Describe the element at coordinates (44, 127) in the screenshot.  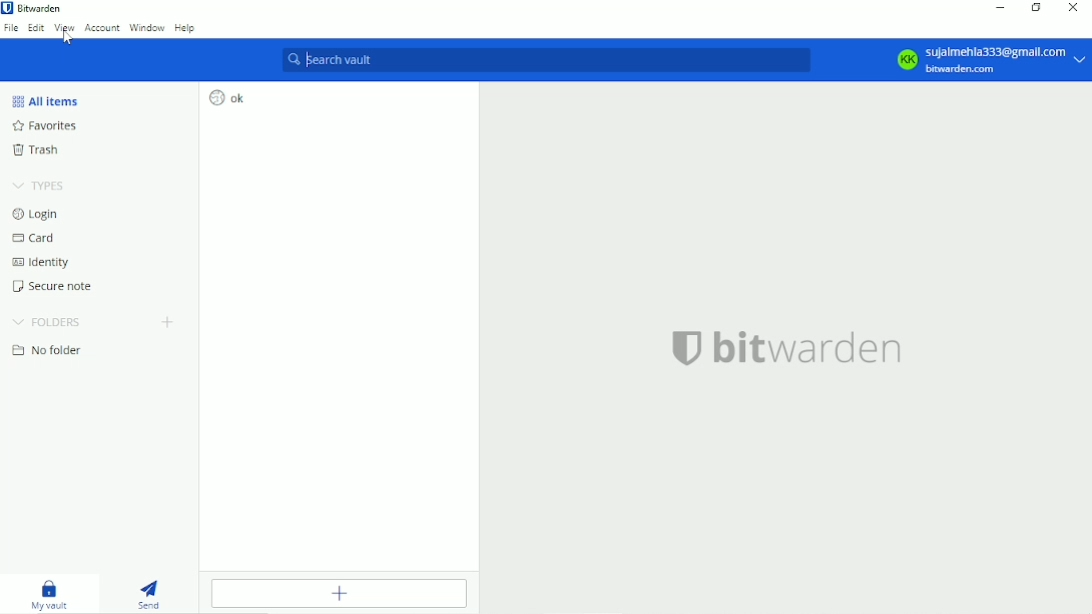
I see `Favorites` at that location.